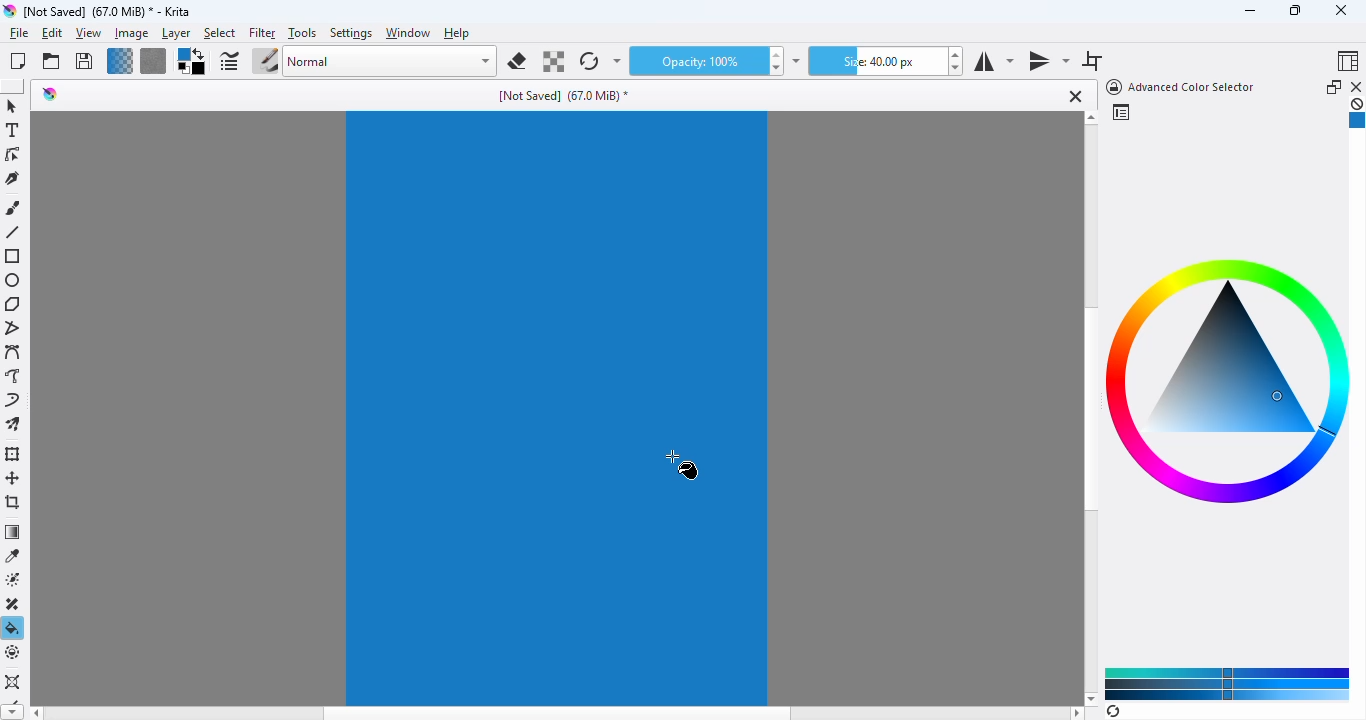 Image resolution: width=1366 pixels, height=720 pixels. I want to click on vertical scroll bar, so click(1089, 410).